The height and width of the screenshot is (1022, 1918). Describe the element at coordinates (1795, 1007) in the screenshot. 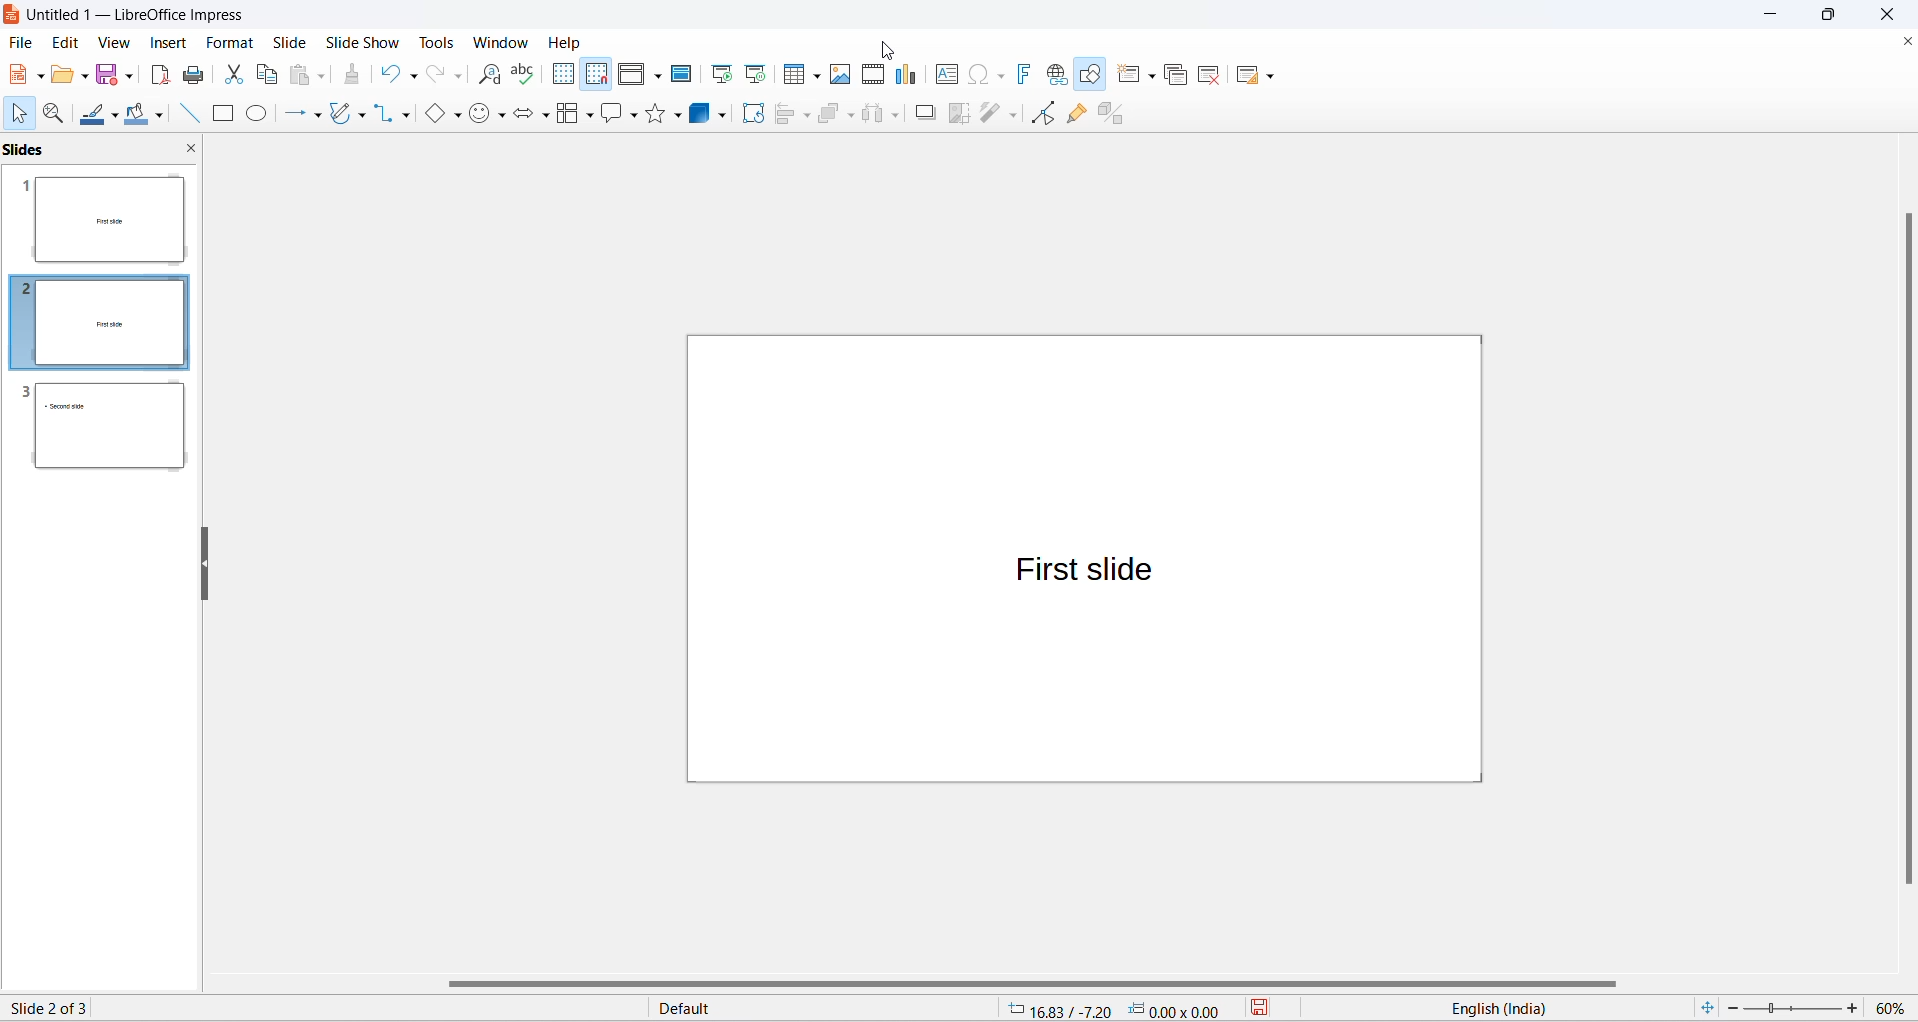

I see `zoom slider` at that location.